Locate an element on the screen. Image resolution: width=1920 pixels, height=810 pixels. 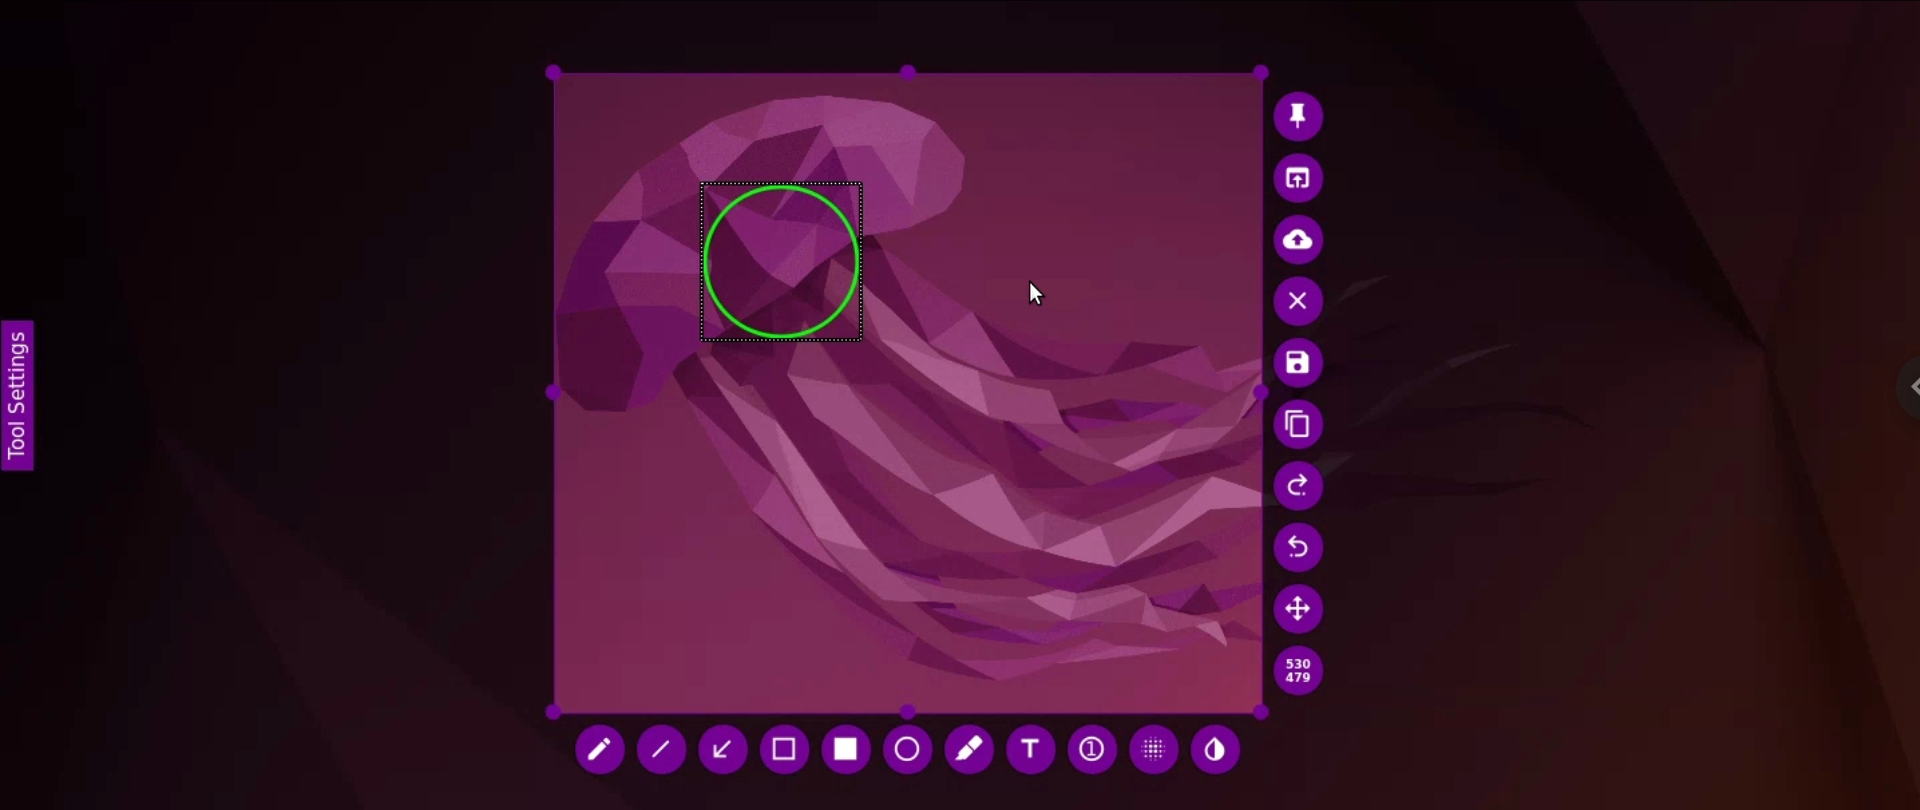
marker is located at coordinates (970, 749).